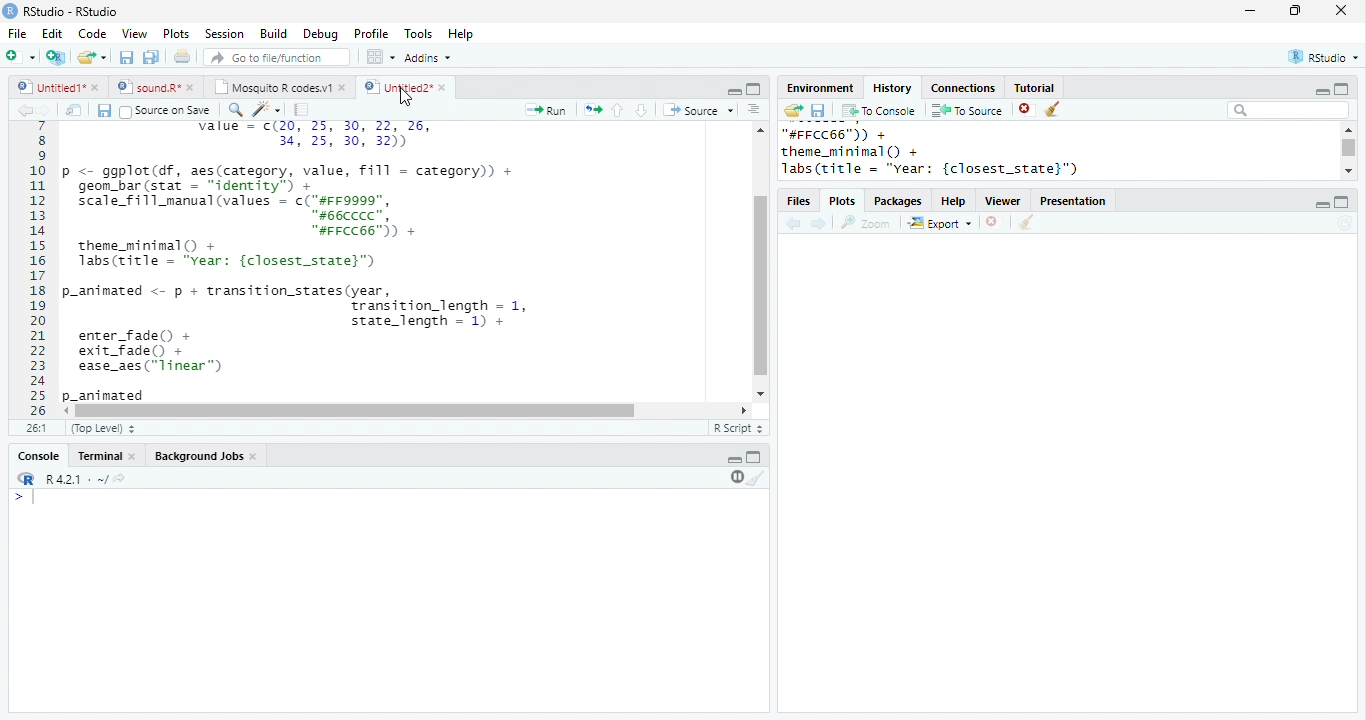 Image resolution: width=1366 pixels, height=720 pixels. Describe the element at coordinates (135, 33) in the screenshot. I see `View` at that location.